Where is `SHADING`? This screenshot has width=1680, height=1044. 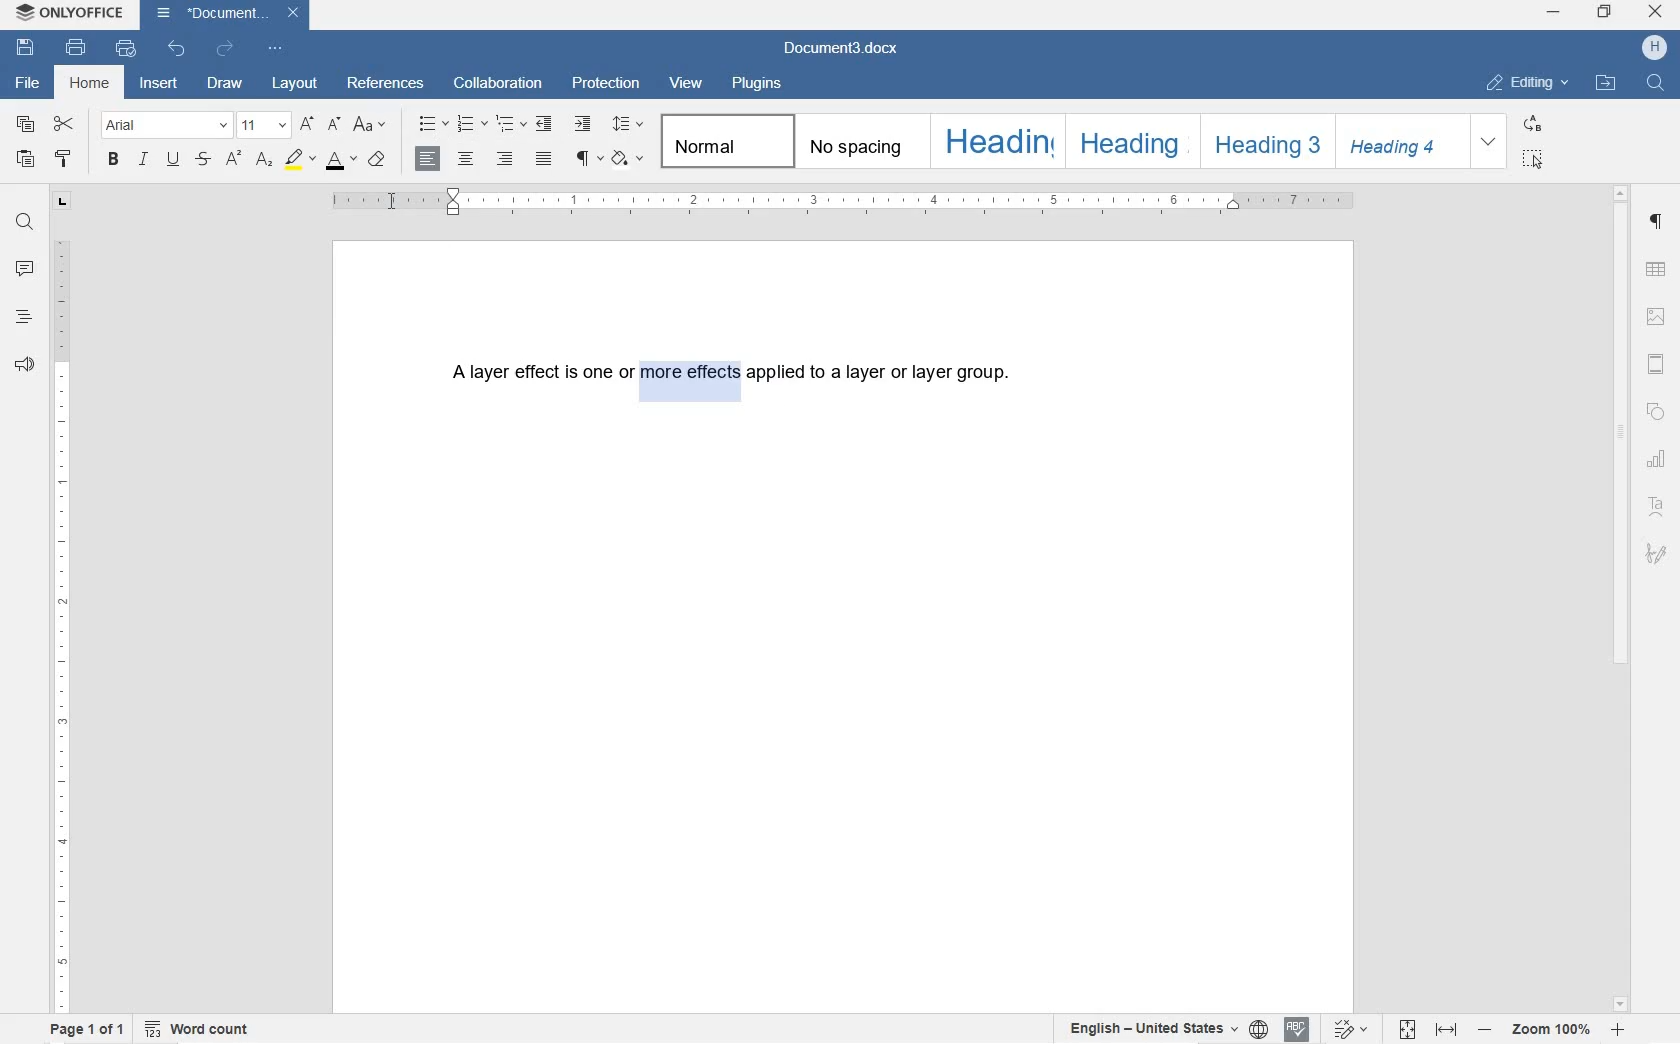
SHADING is located at coordinates (629, 158).